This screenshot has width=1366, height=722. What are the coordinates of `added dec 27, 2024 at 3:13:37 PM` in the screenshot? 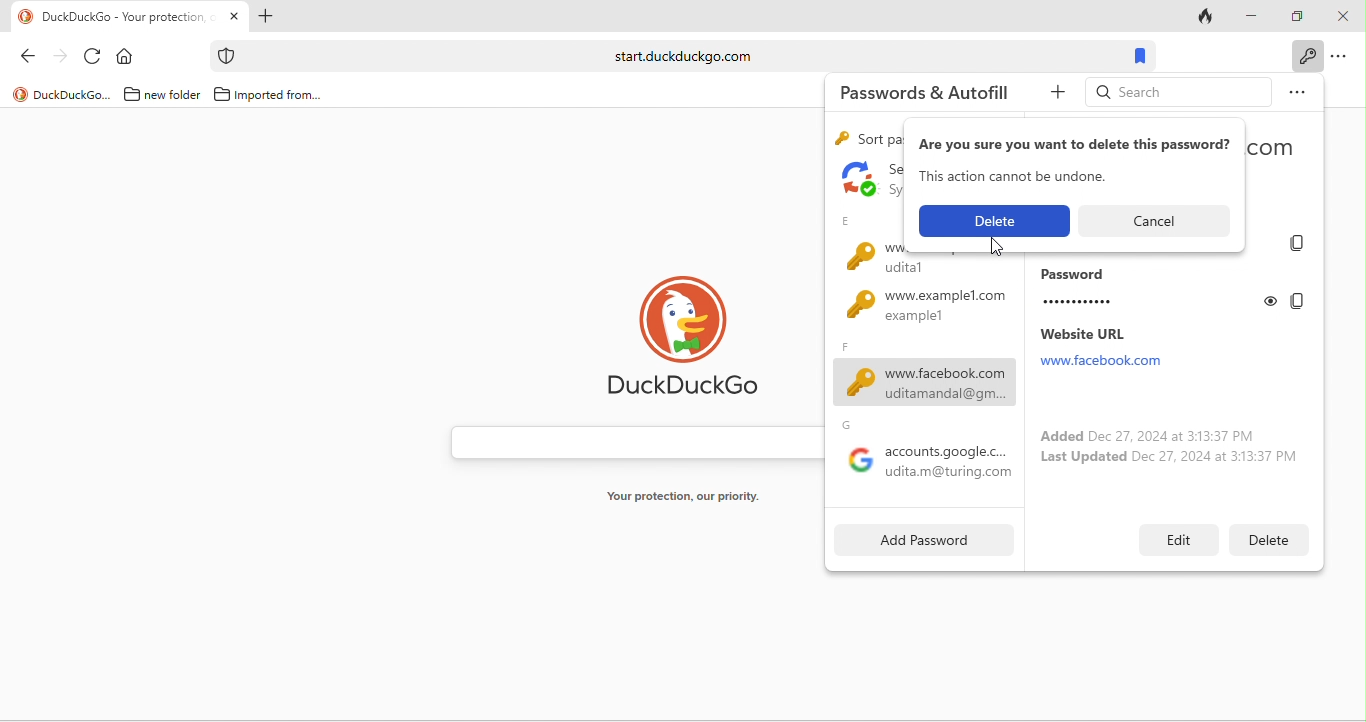 It's located at (1142, 434).